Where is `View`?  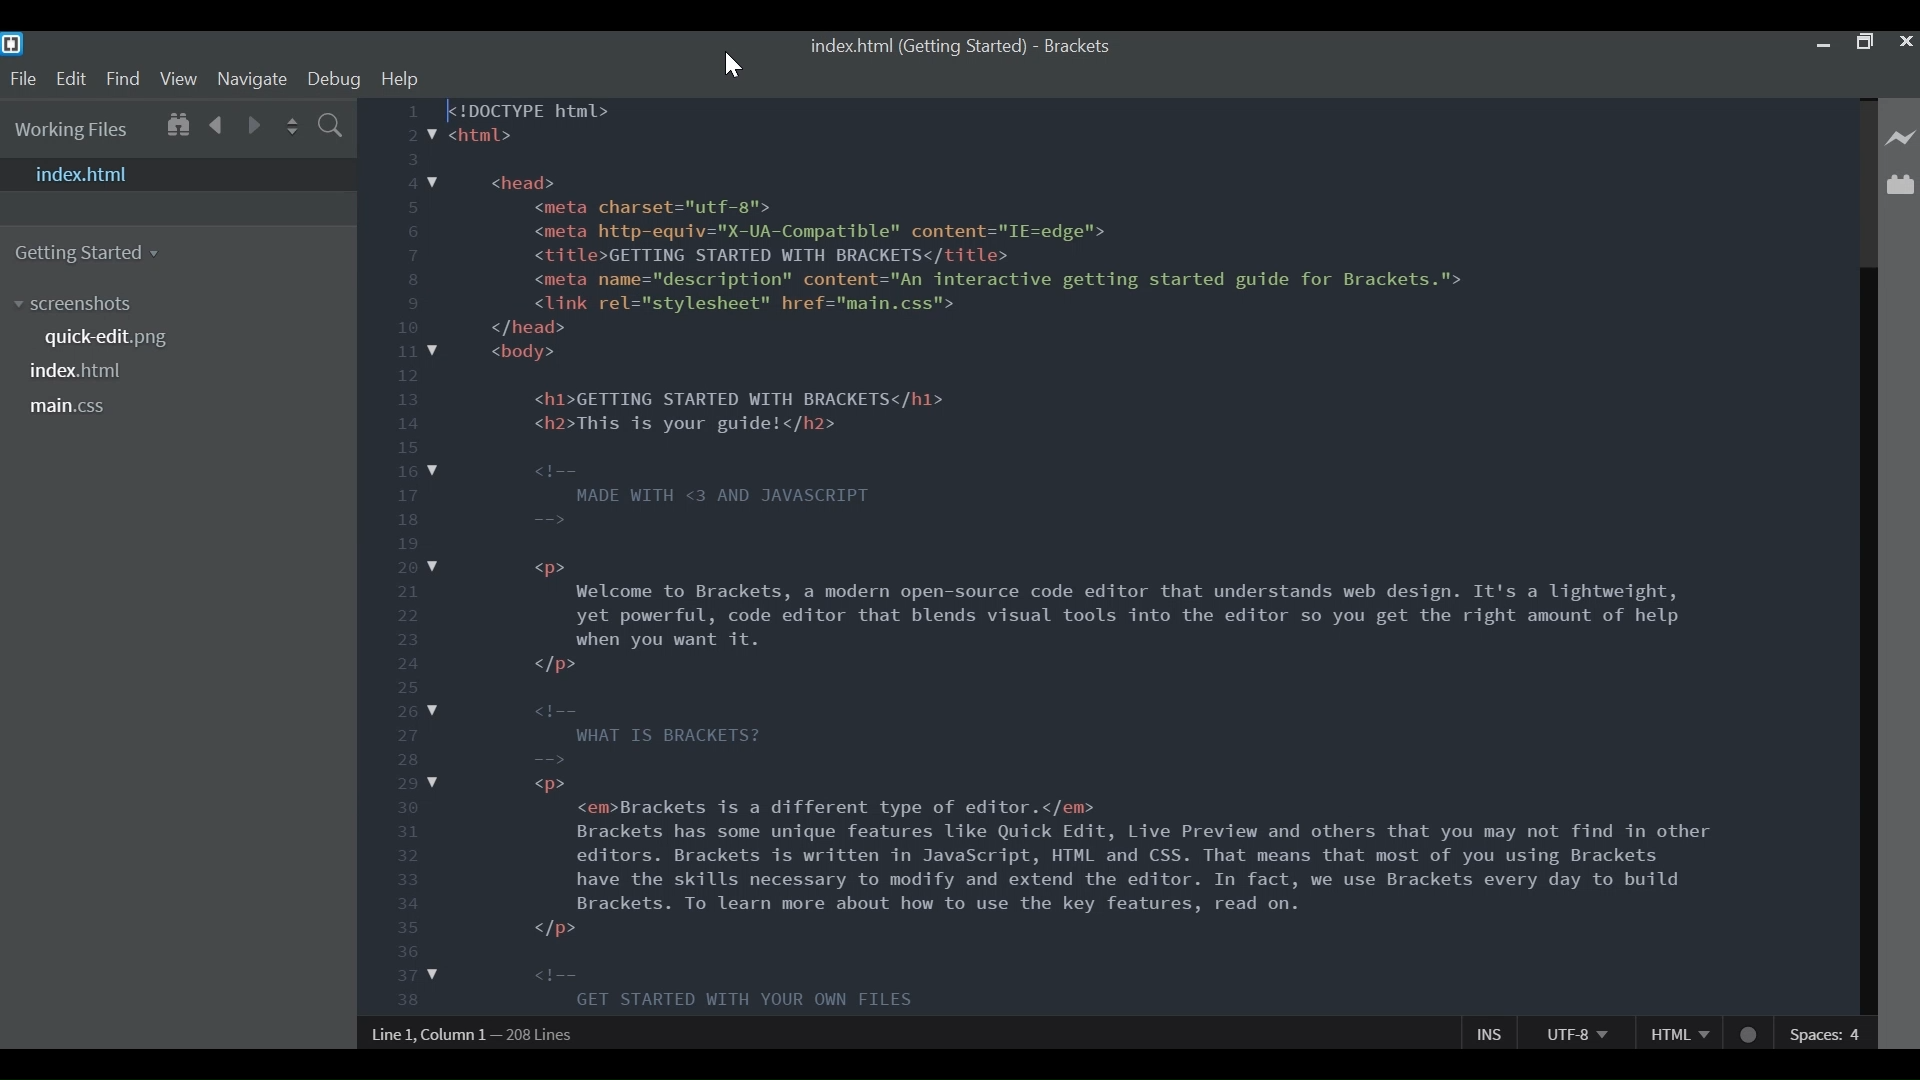
View is located at coordinates (179, 79).